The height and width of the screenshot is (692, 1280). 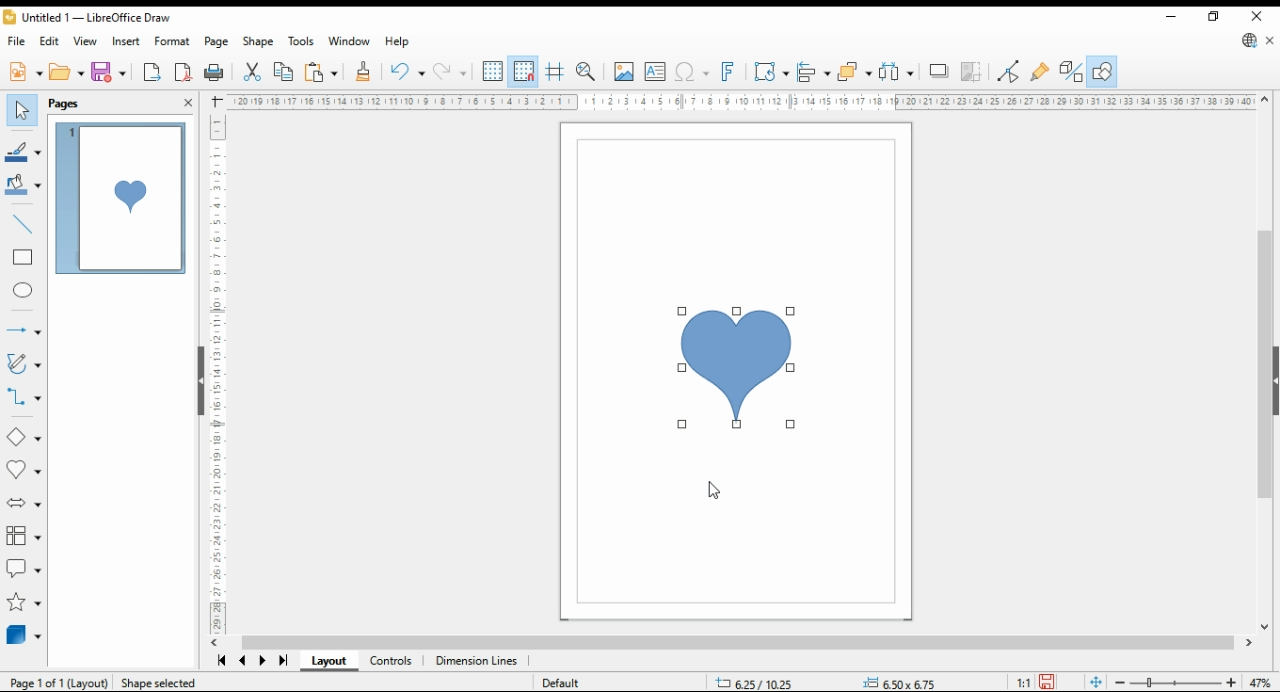 I want to click on dimension lines, so click(x=477, y=662).